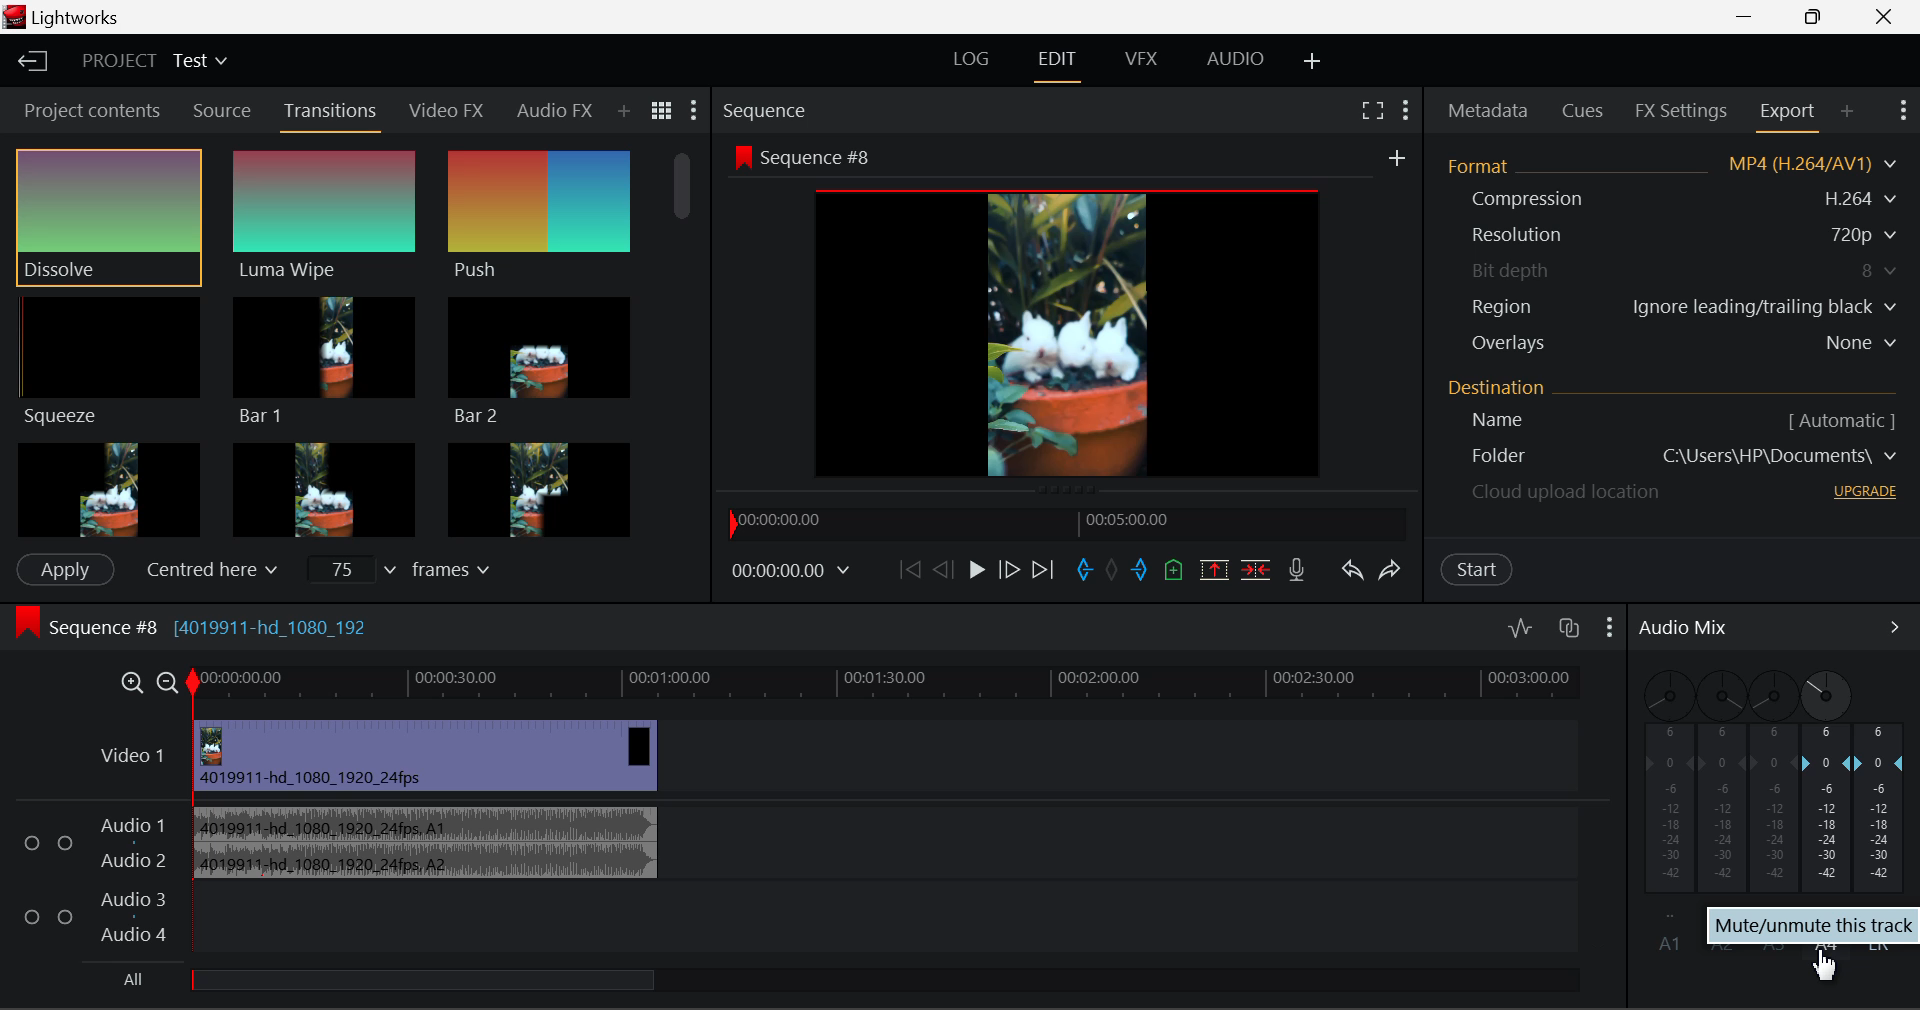 This screenshot has width=1920, height=1010. Describe the element at coordinates (694, 112) in the screenshot. I see `Show Settings` at that location.